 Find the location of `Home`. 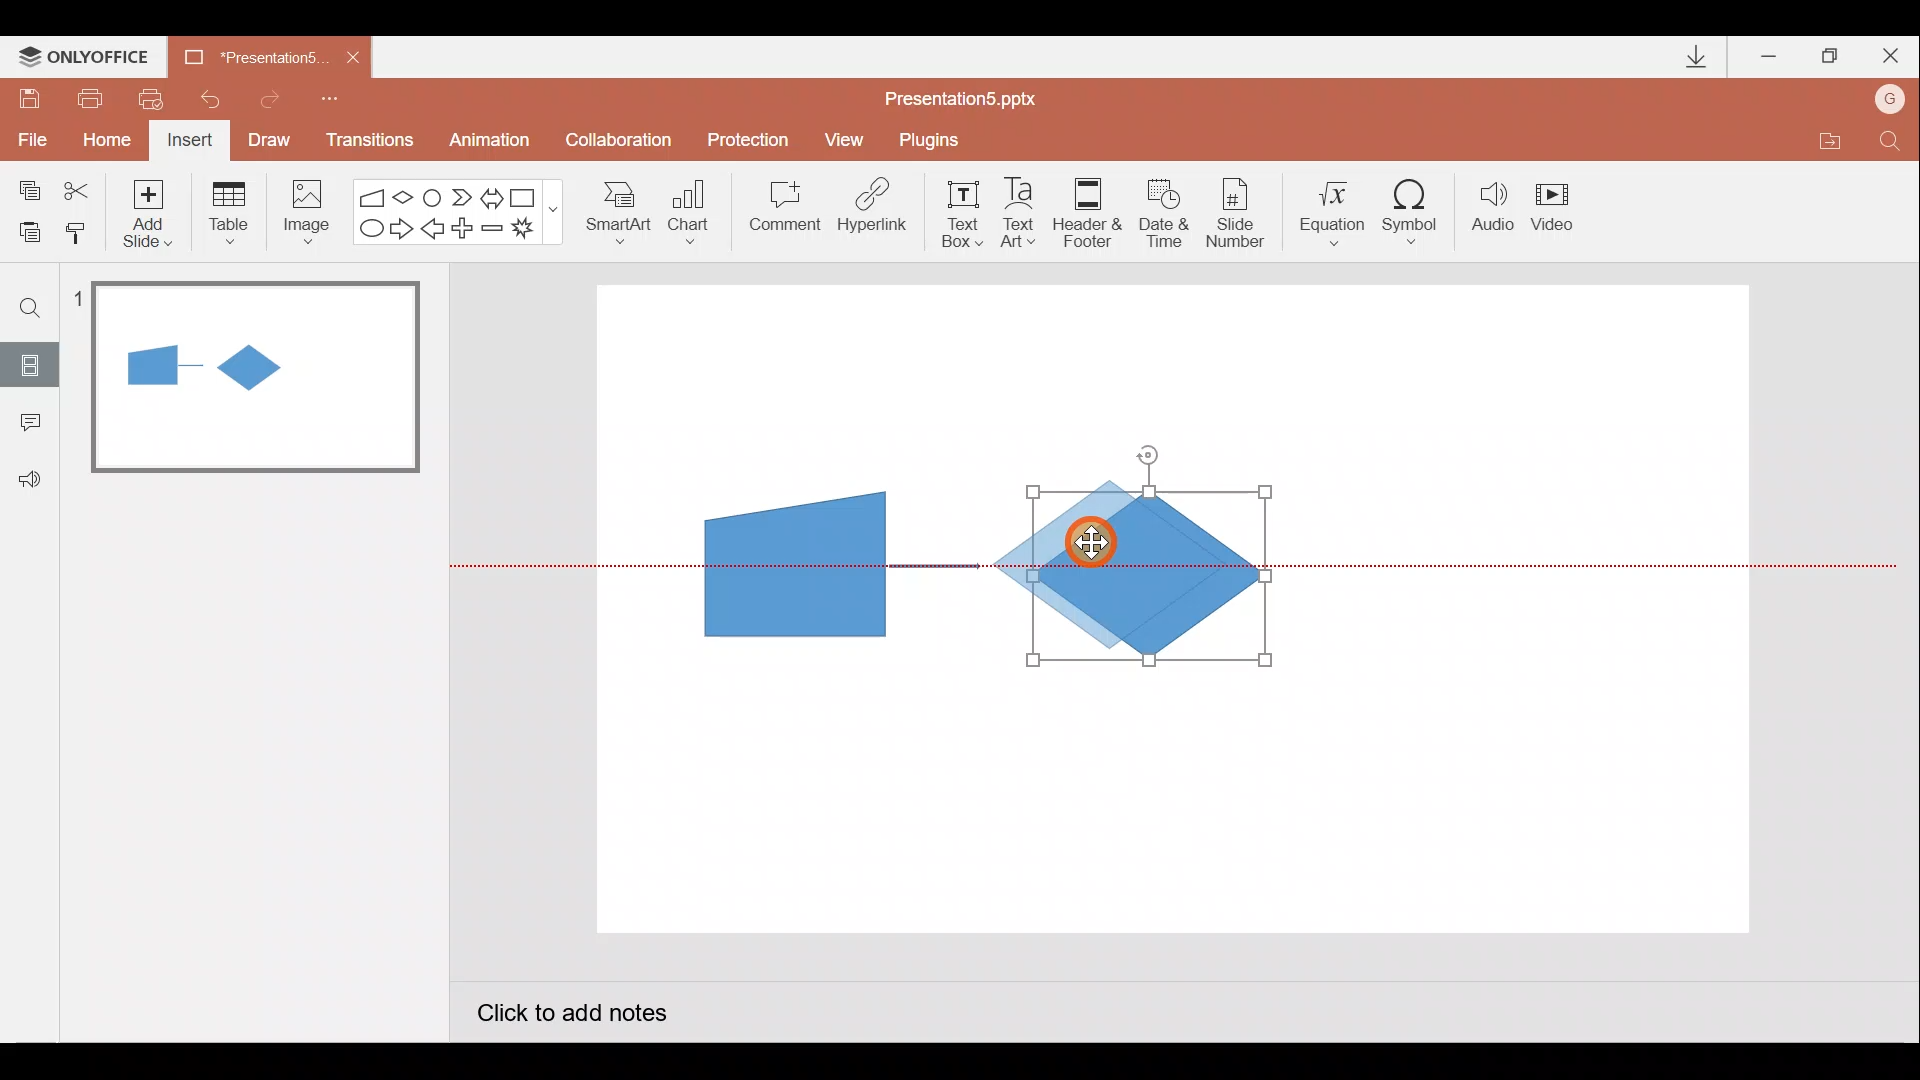

Home is located at coordinates (101, 135).